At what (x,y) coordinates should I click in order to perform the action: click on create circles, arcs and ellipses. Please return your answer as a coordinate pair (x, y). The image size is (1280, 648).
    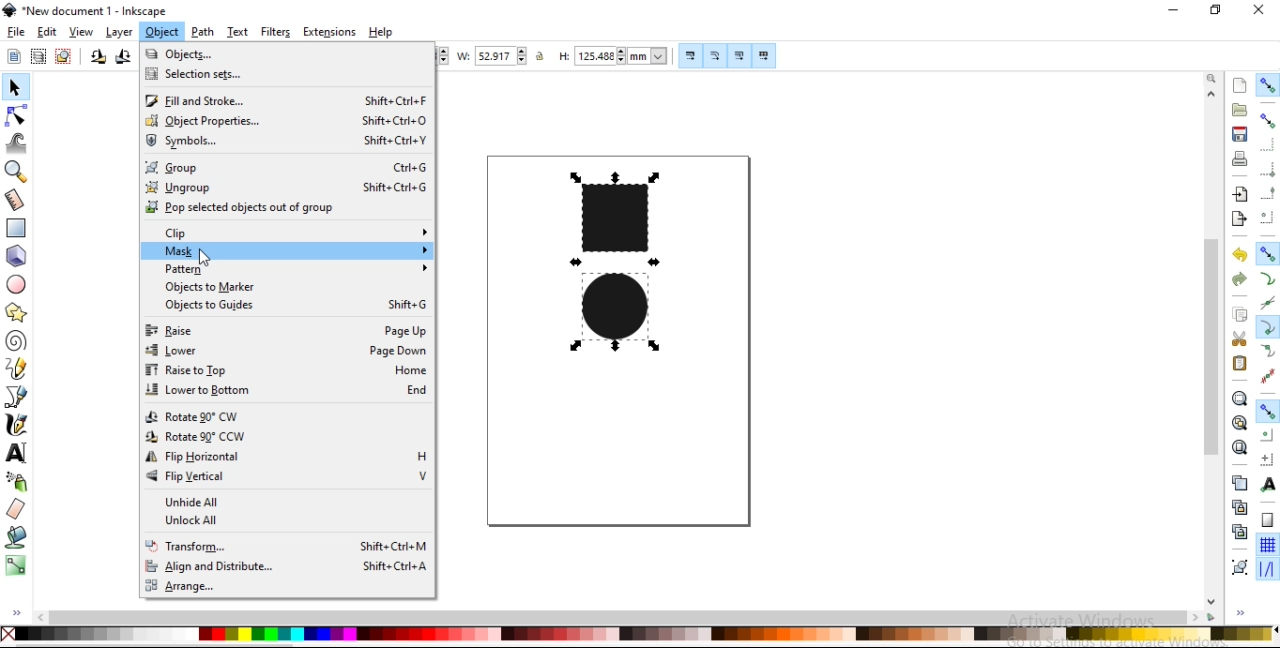
    Looking at the image, I should click on (18, 285).